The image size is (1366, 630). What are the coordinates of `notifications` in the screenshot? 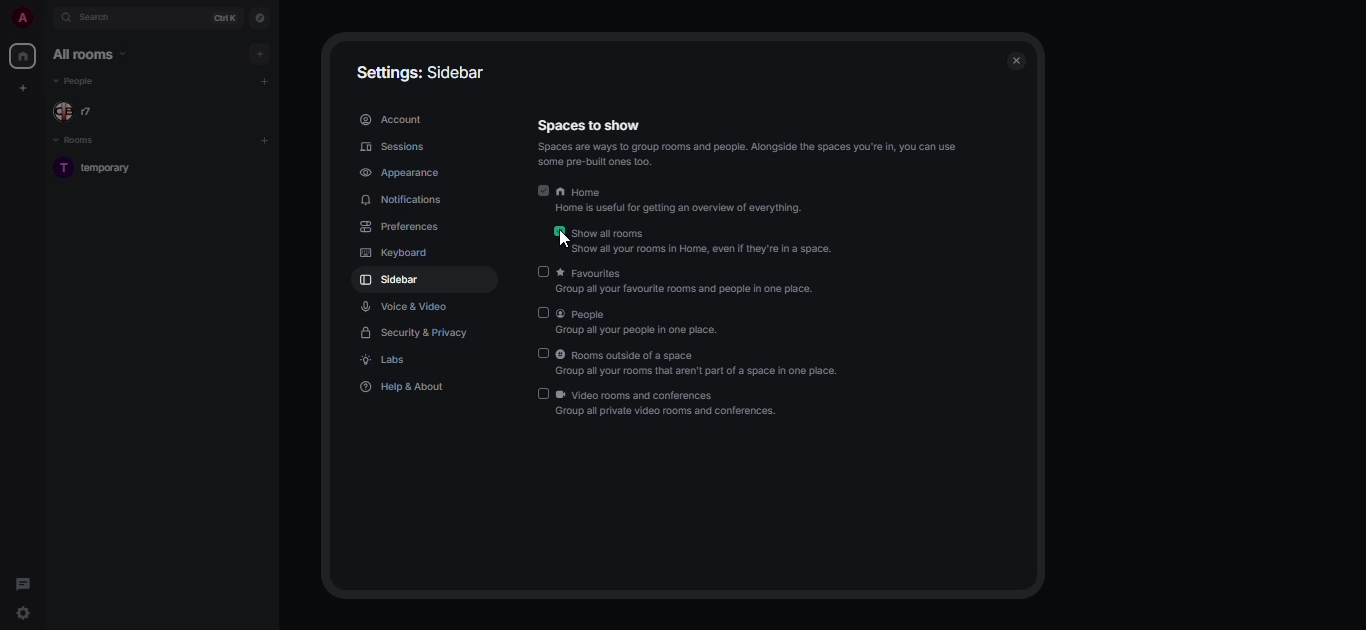 It's located at (404, 202).